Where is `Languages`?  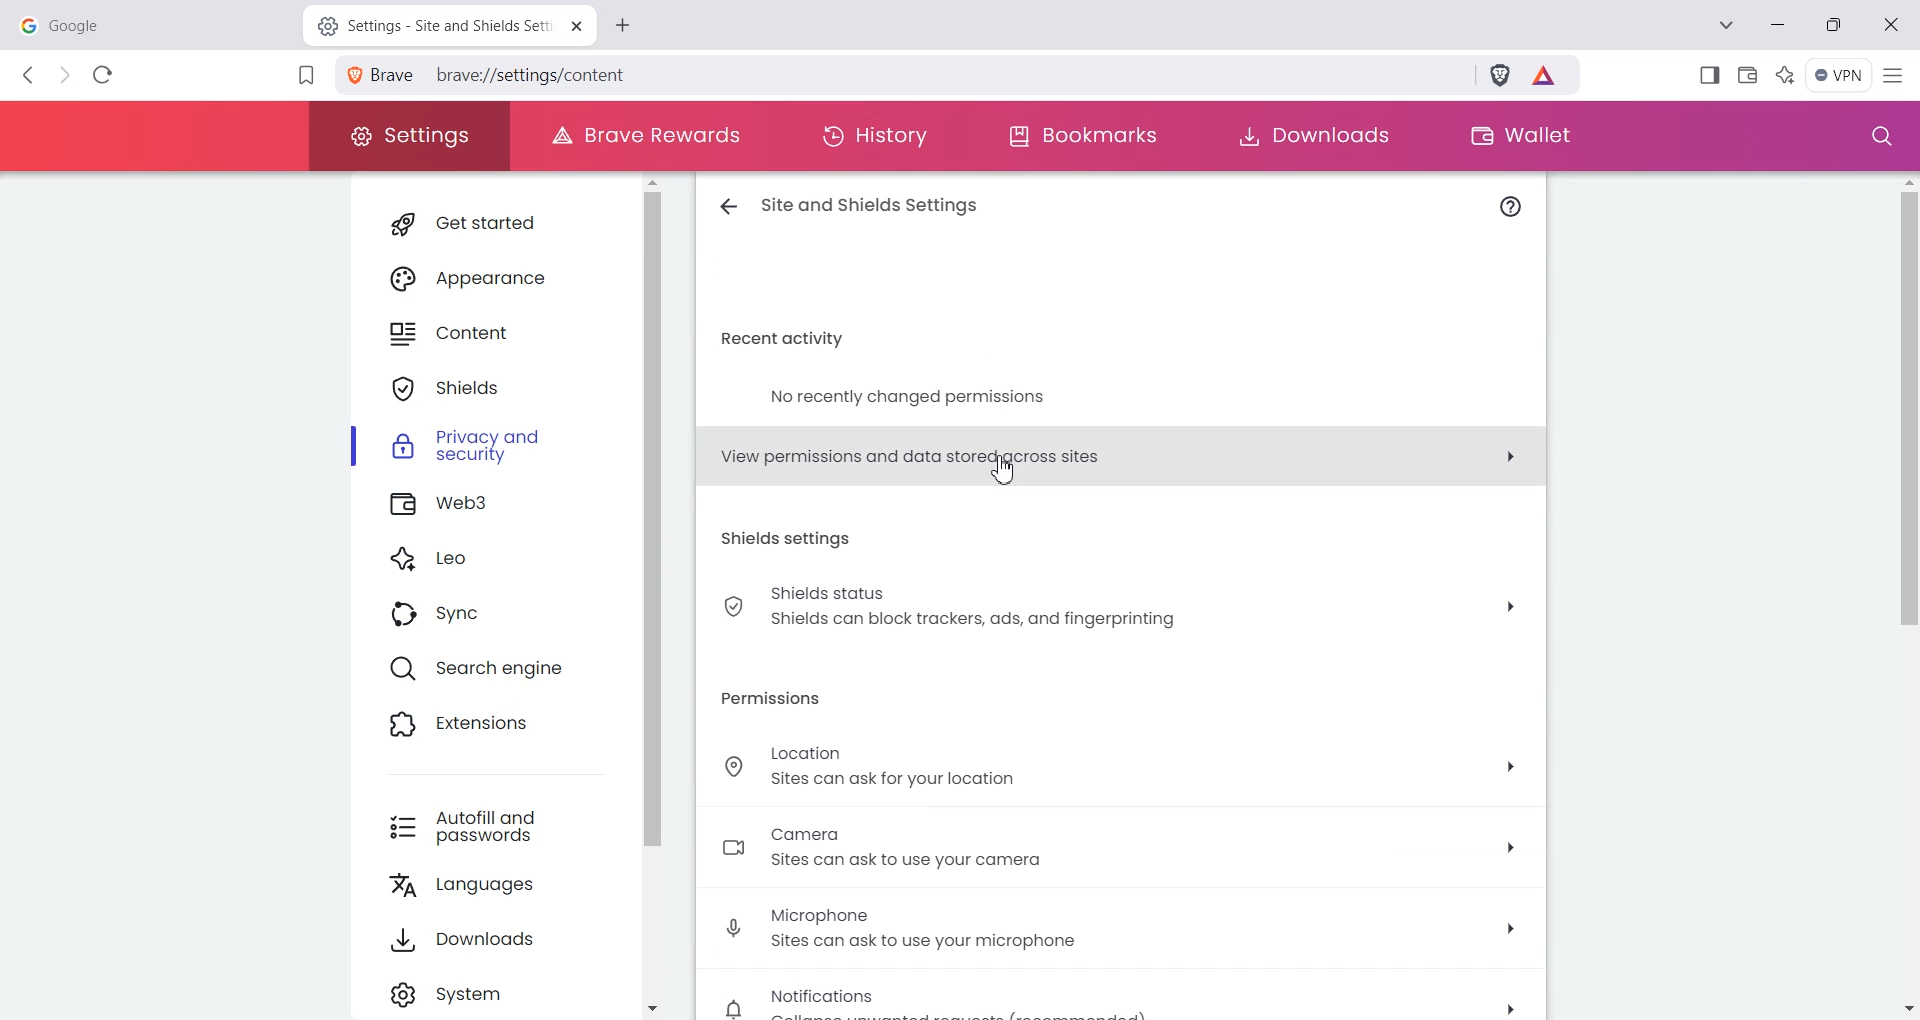
Languages is located at coordinates (503, 888).